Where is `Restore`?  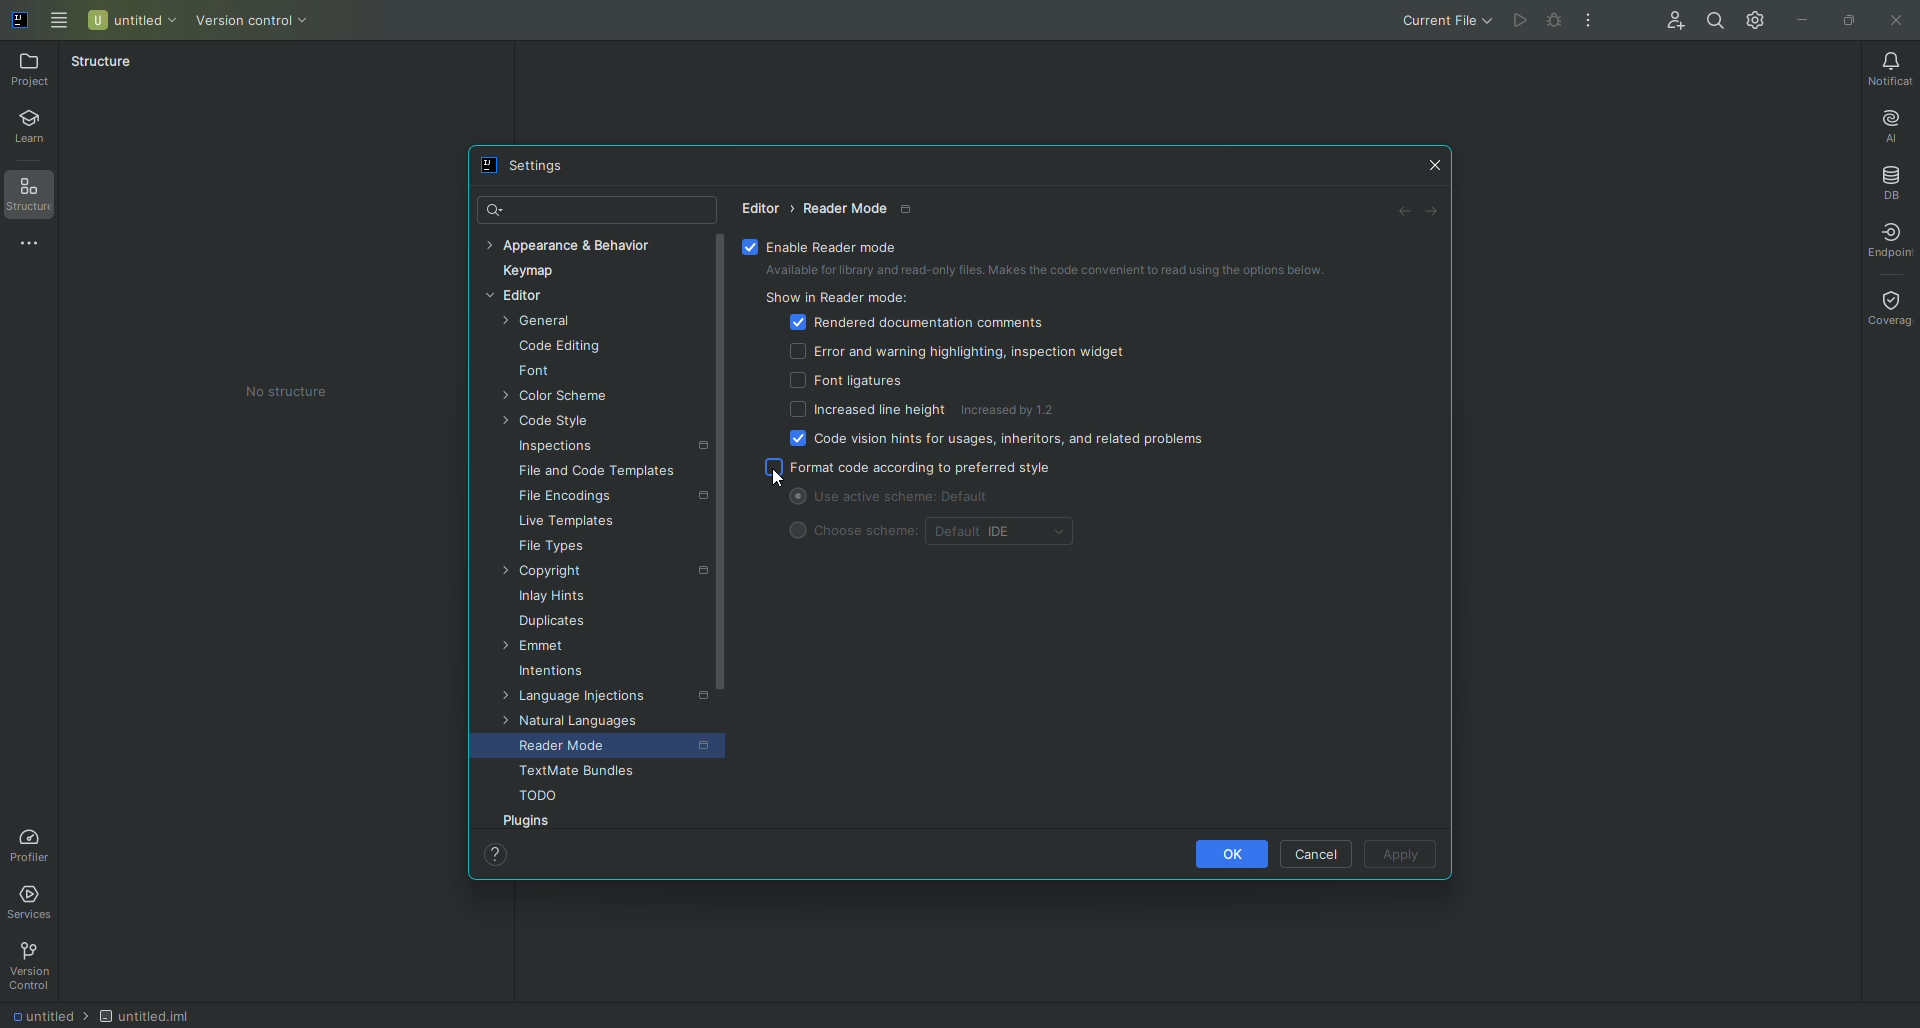
Restore is located at coordinates (1853, 19).